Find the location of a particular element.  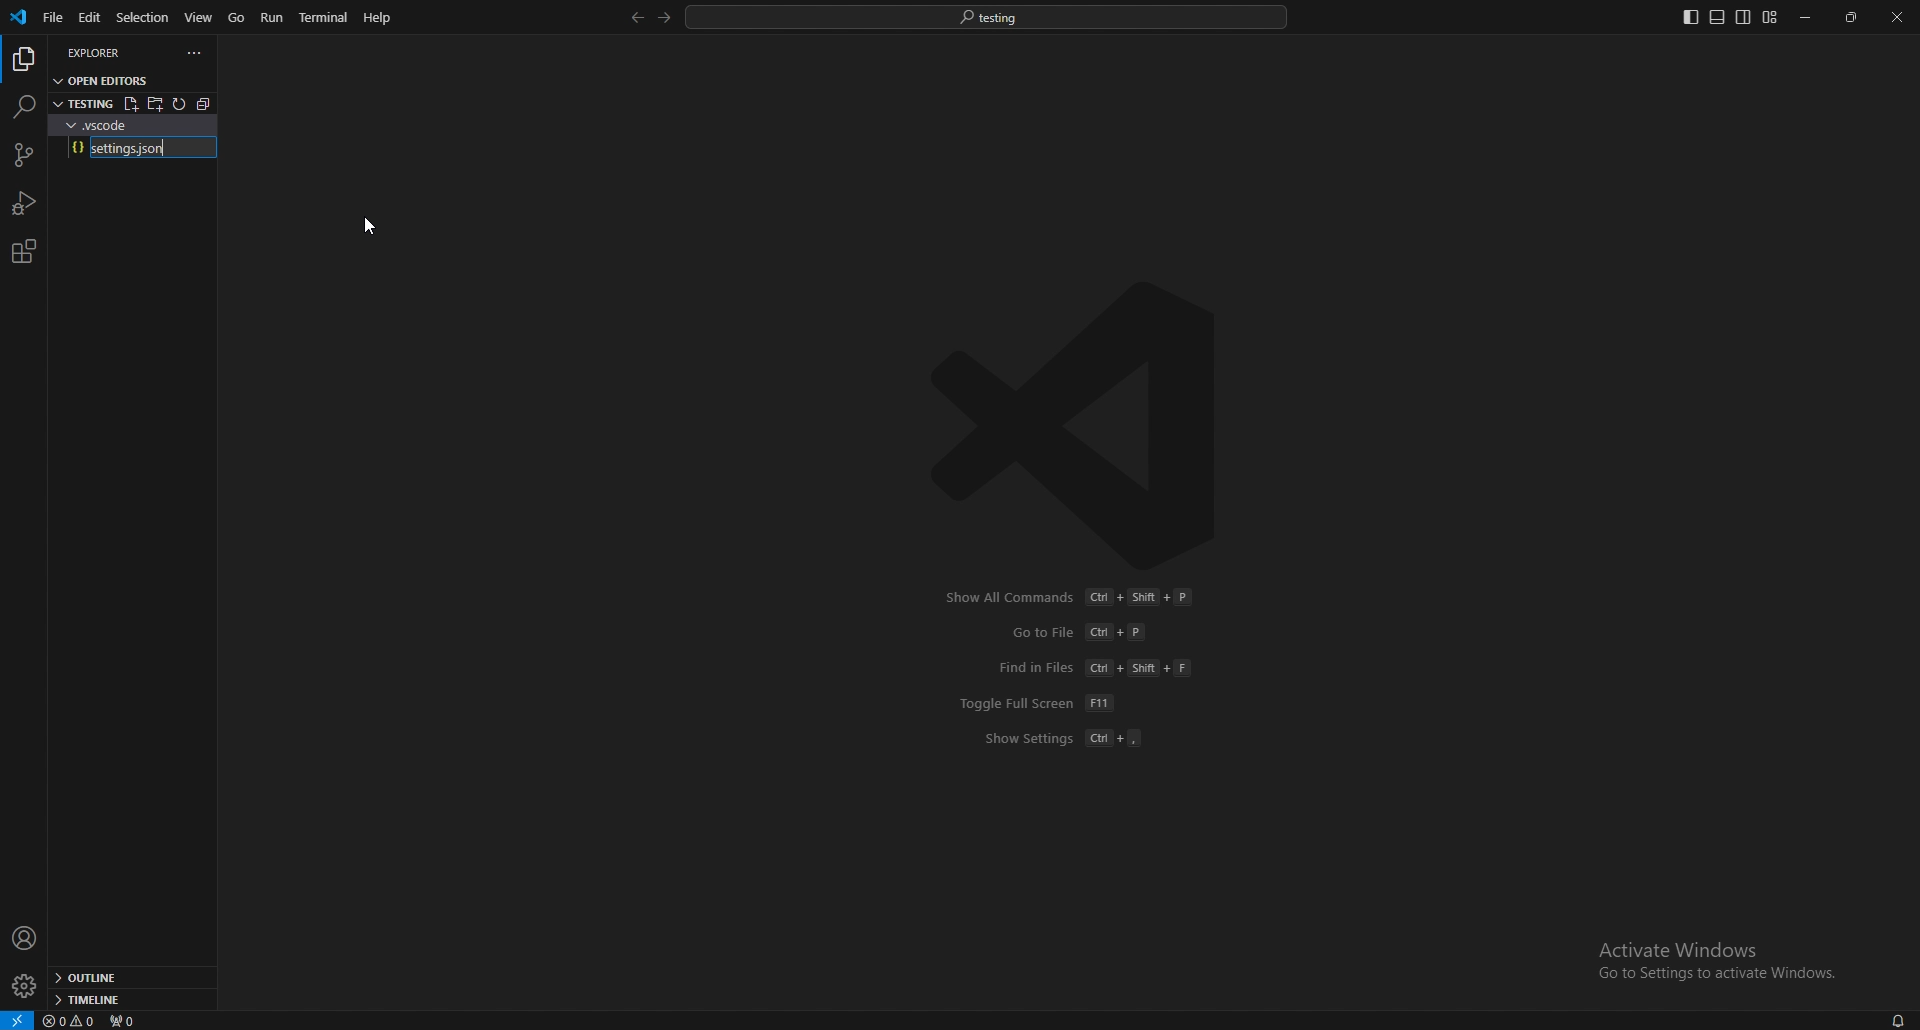

file is located at coordinates (51, 18).